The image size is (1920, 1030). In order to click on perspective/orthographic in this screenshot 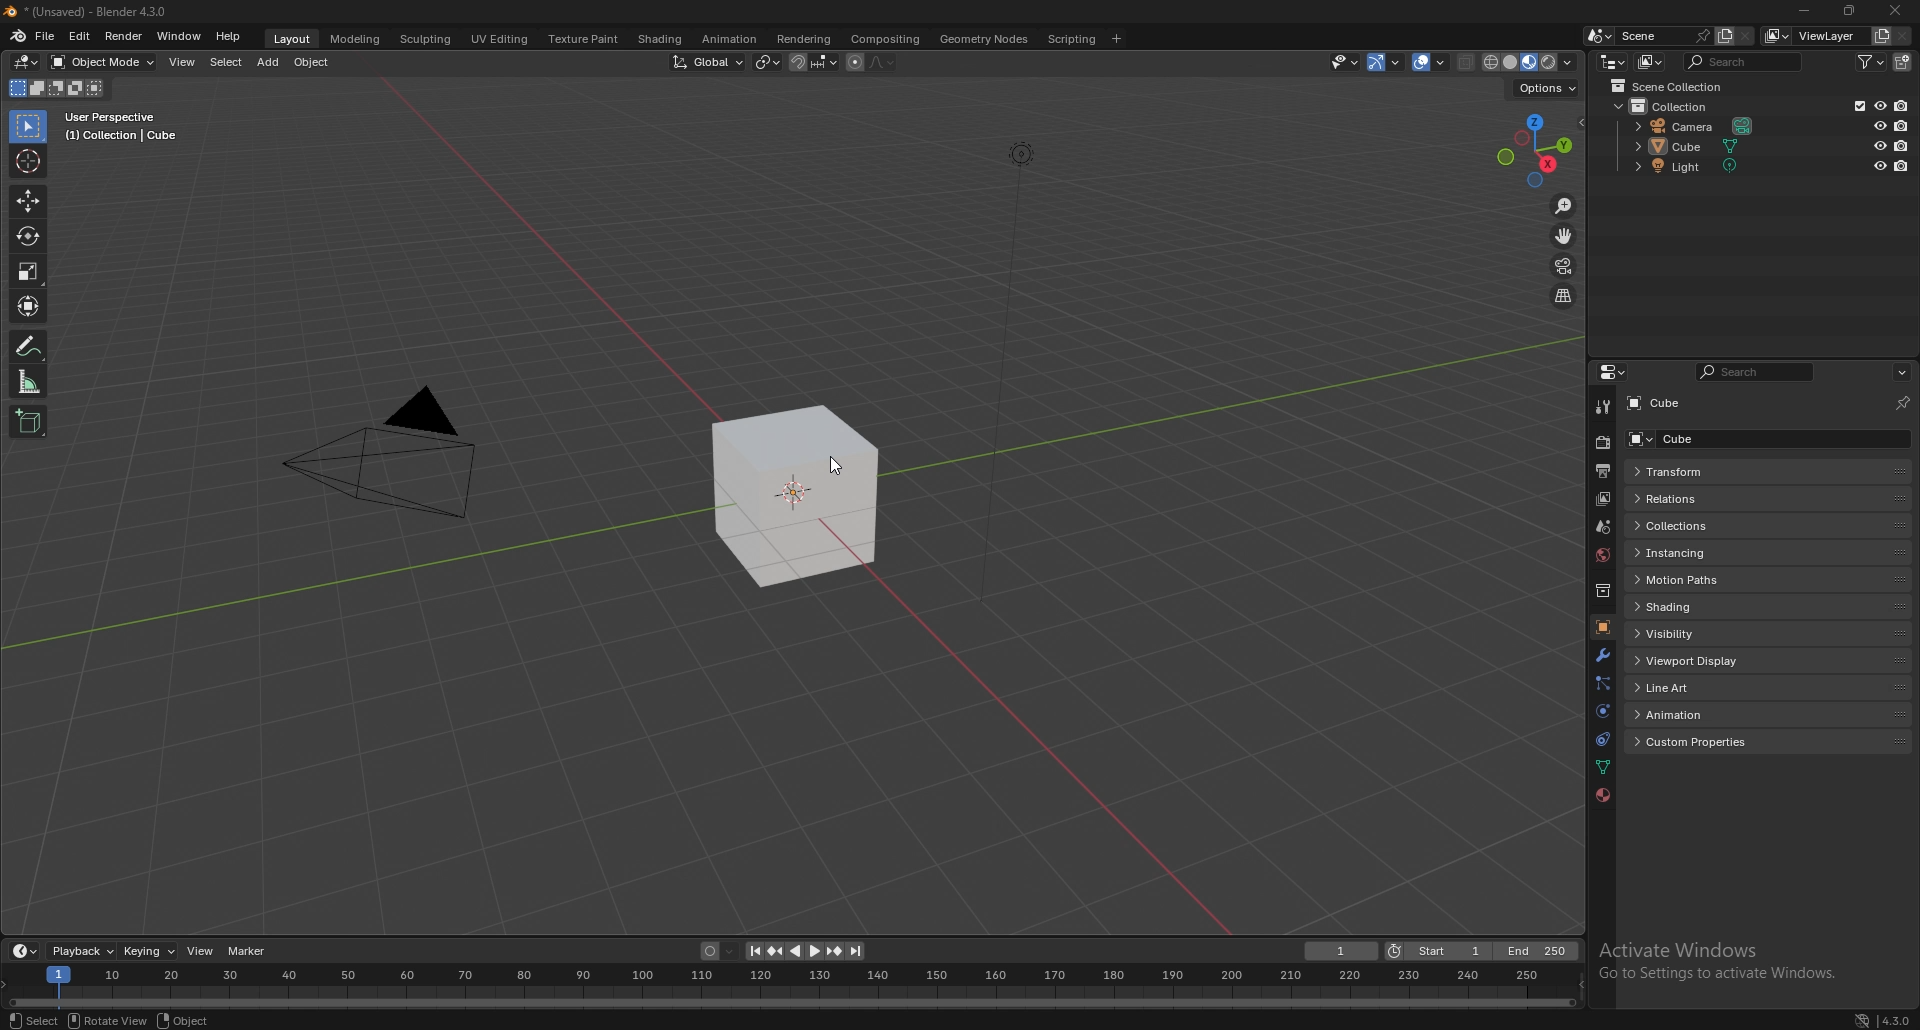, I will do `click(1564, 297)`.